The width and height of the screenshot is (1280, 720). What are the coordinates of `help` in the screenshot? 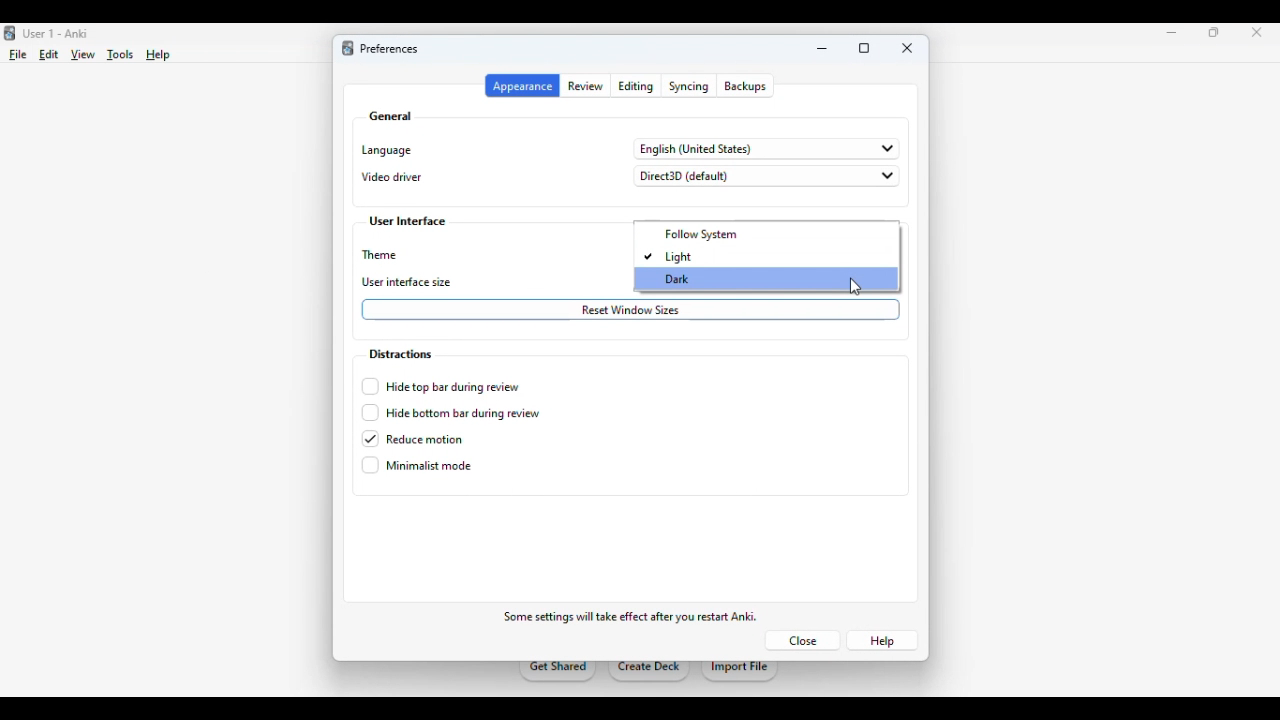 It's located at (158, 55).